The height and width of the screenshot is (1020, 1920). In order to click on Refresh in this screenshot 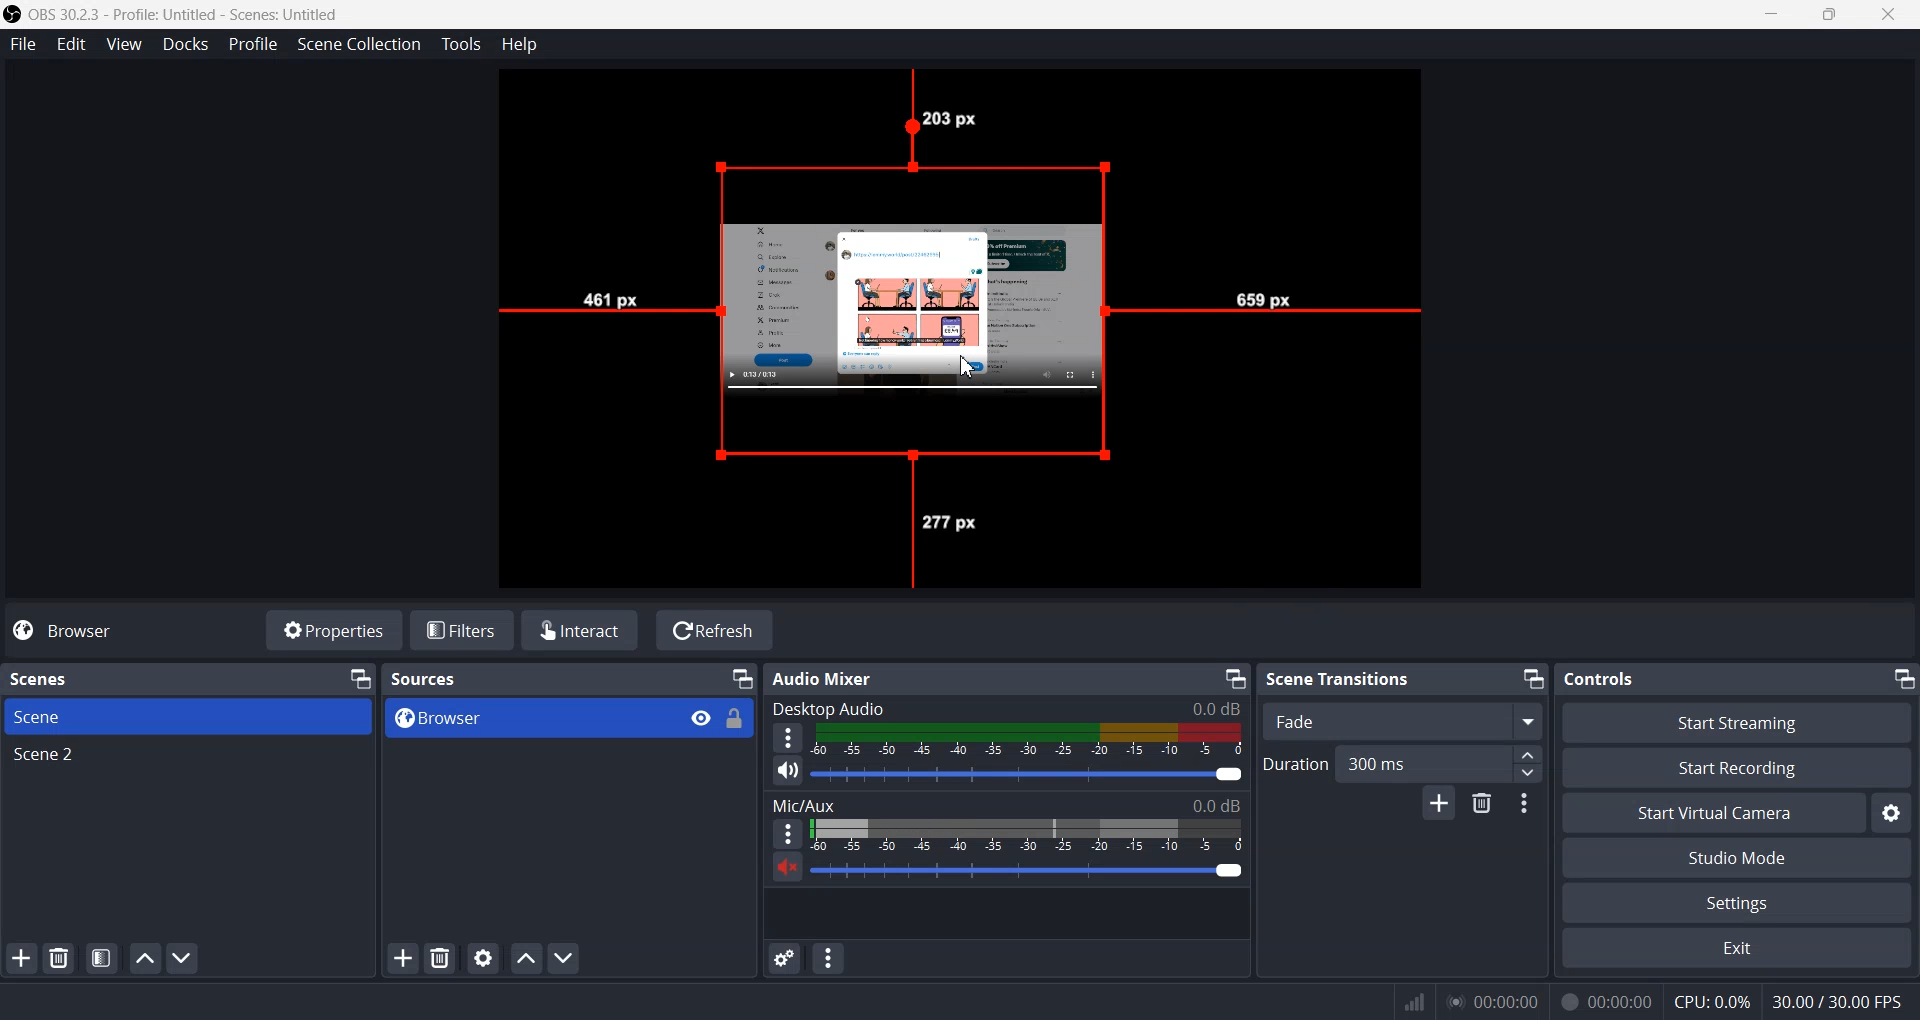, I will do `click(713, 631)`.